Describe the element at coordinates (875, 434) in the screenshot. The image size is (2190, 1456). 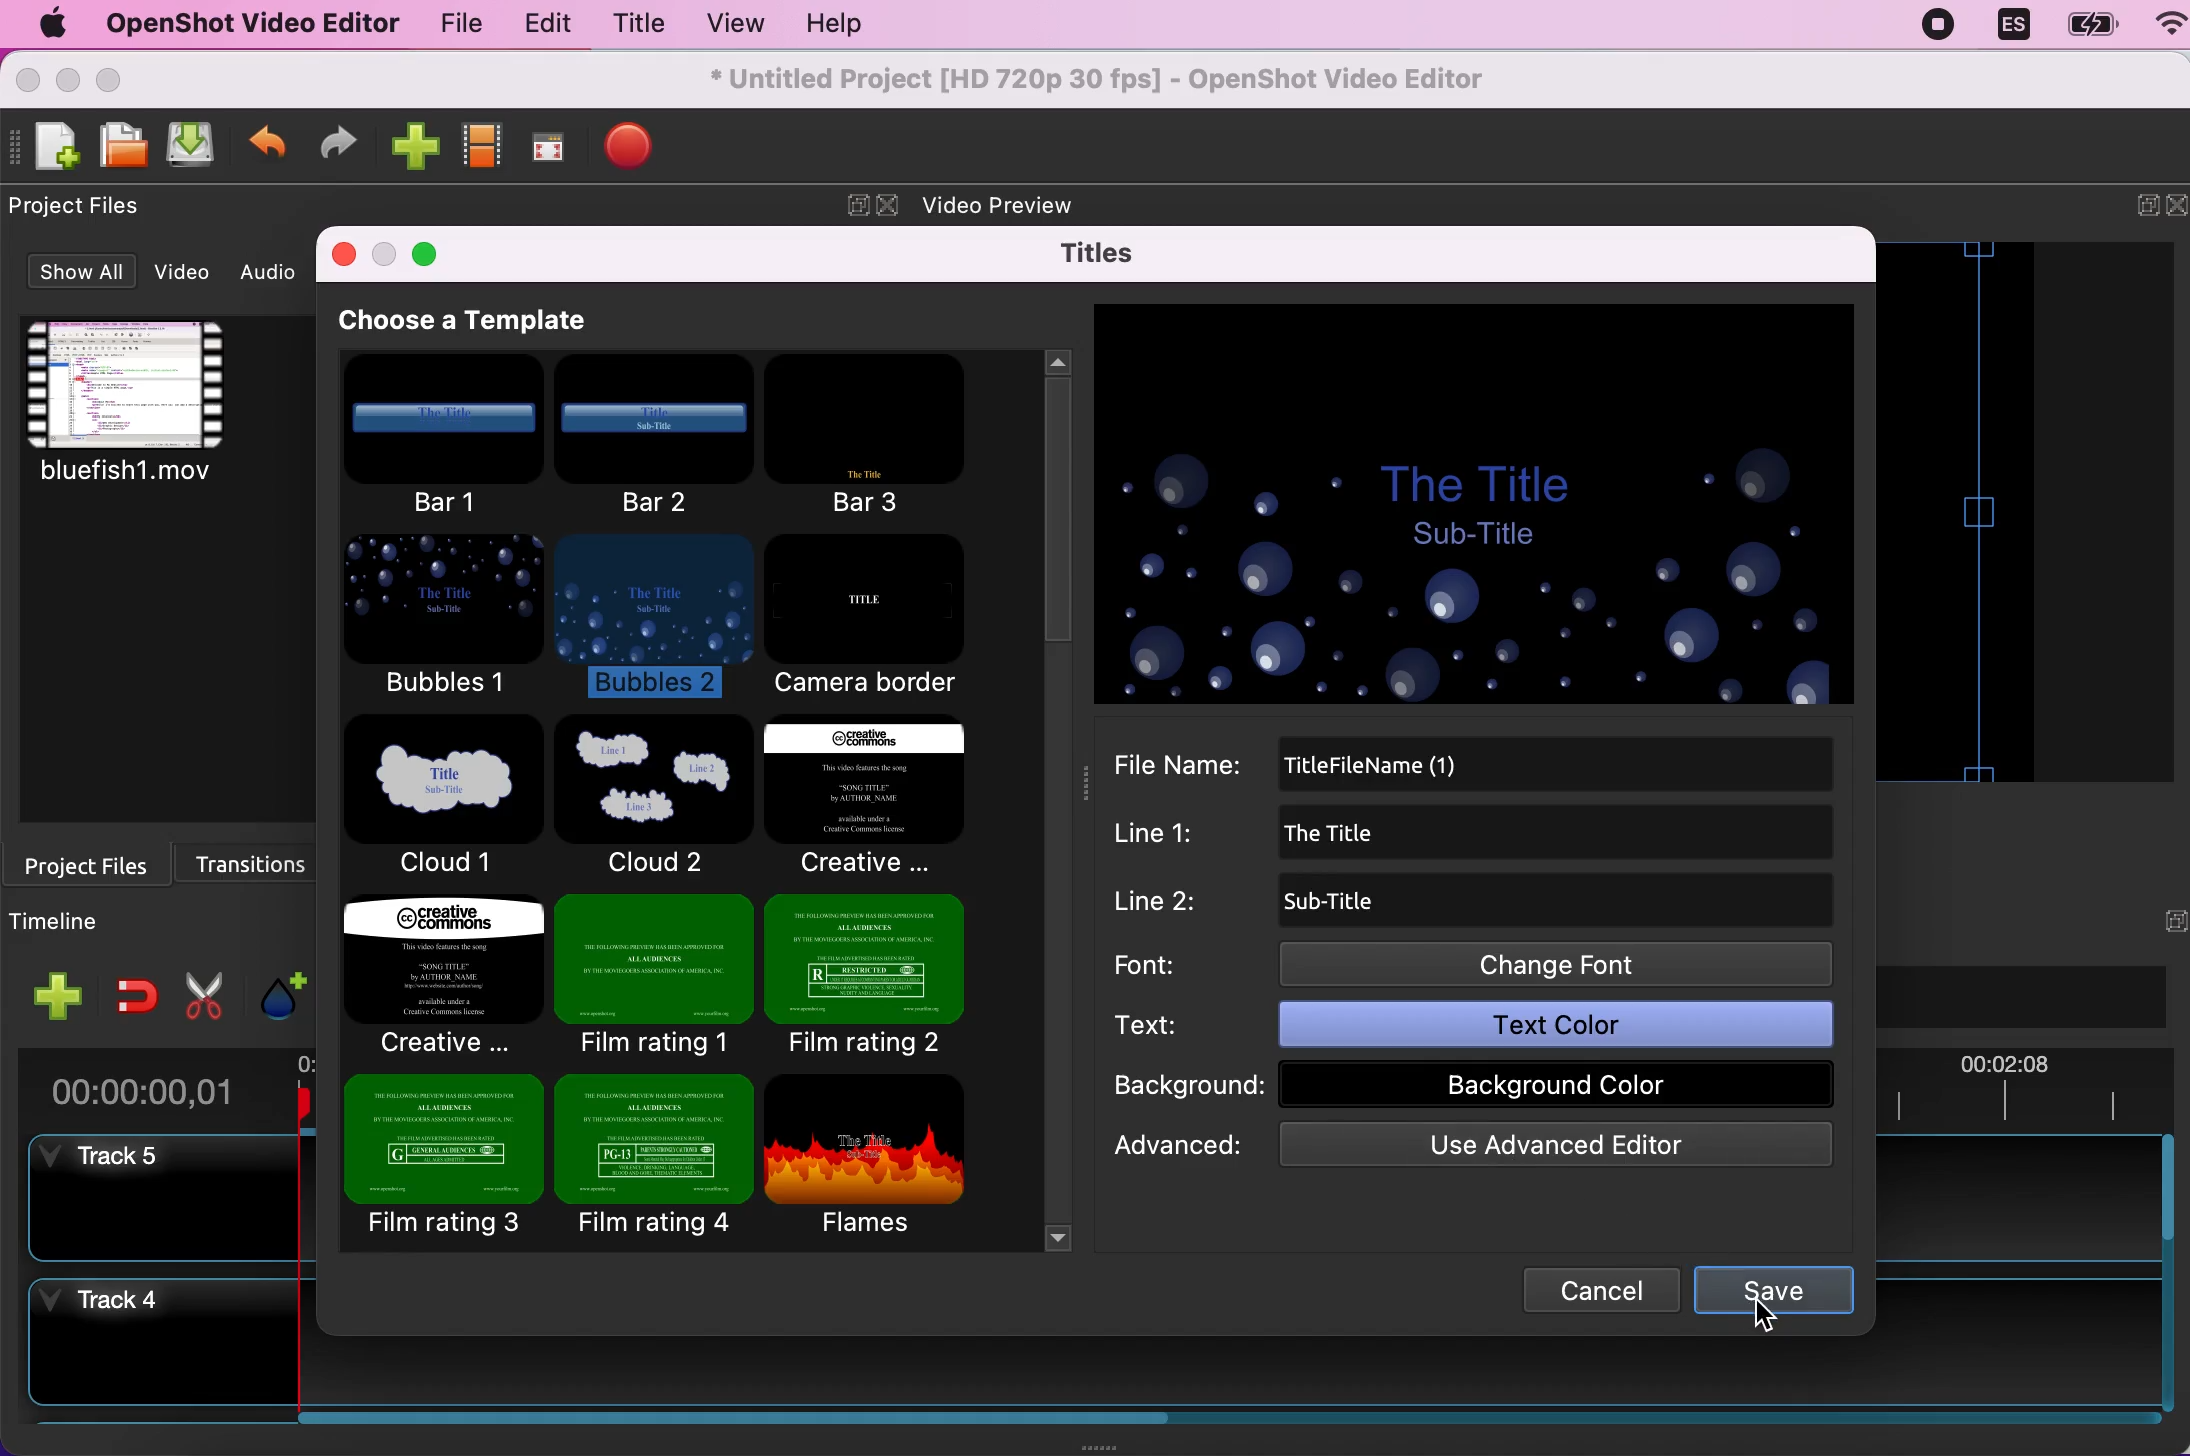
I see `bar 3` at that location.